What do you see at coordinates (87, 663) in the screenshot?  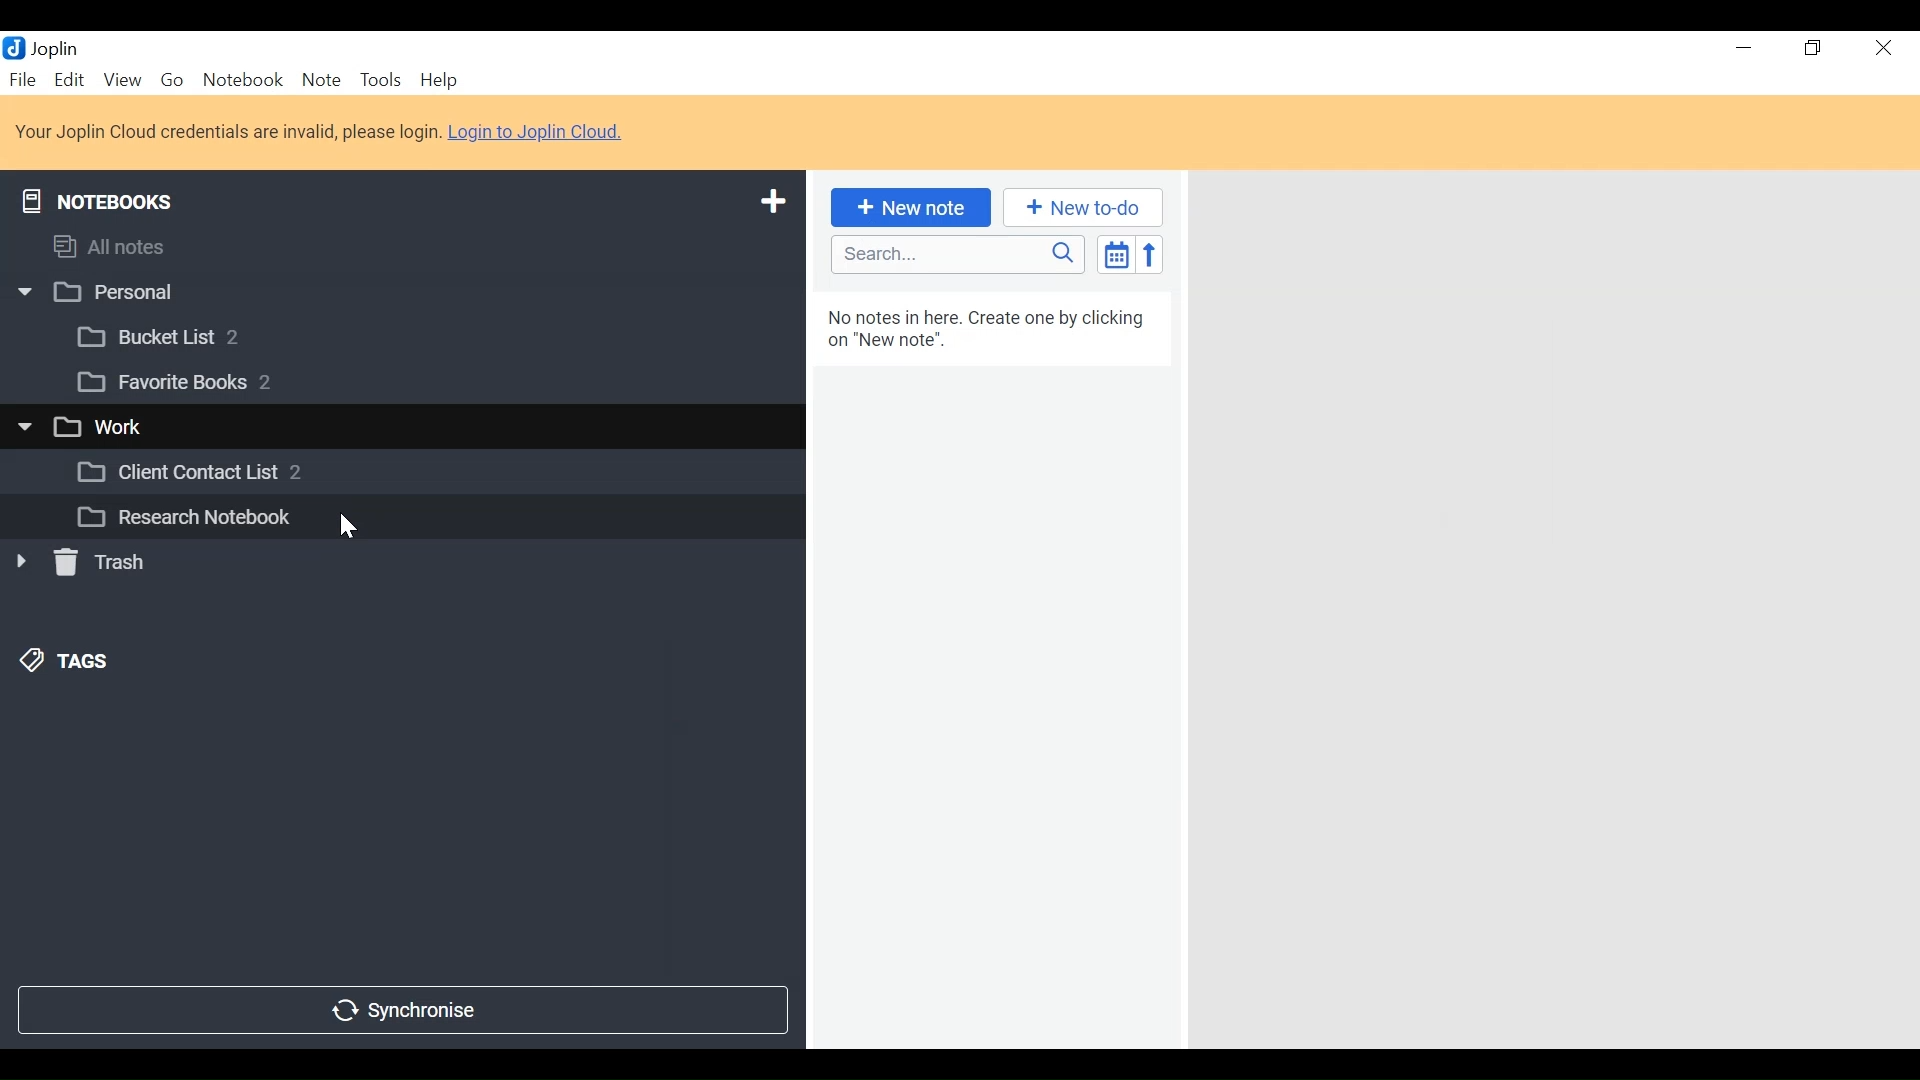 I see `&) TAGS` at bounding box center [87, 663].